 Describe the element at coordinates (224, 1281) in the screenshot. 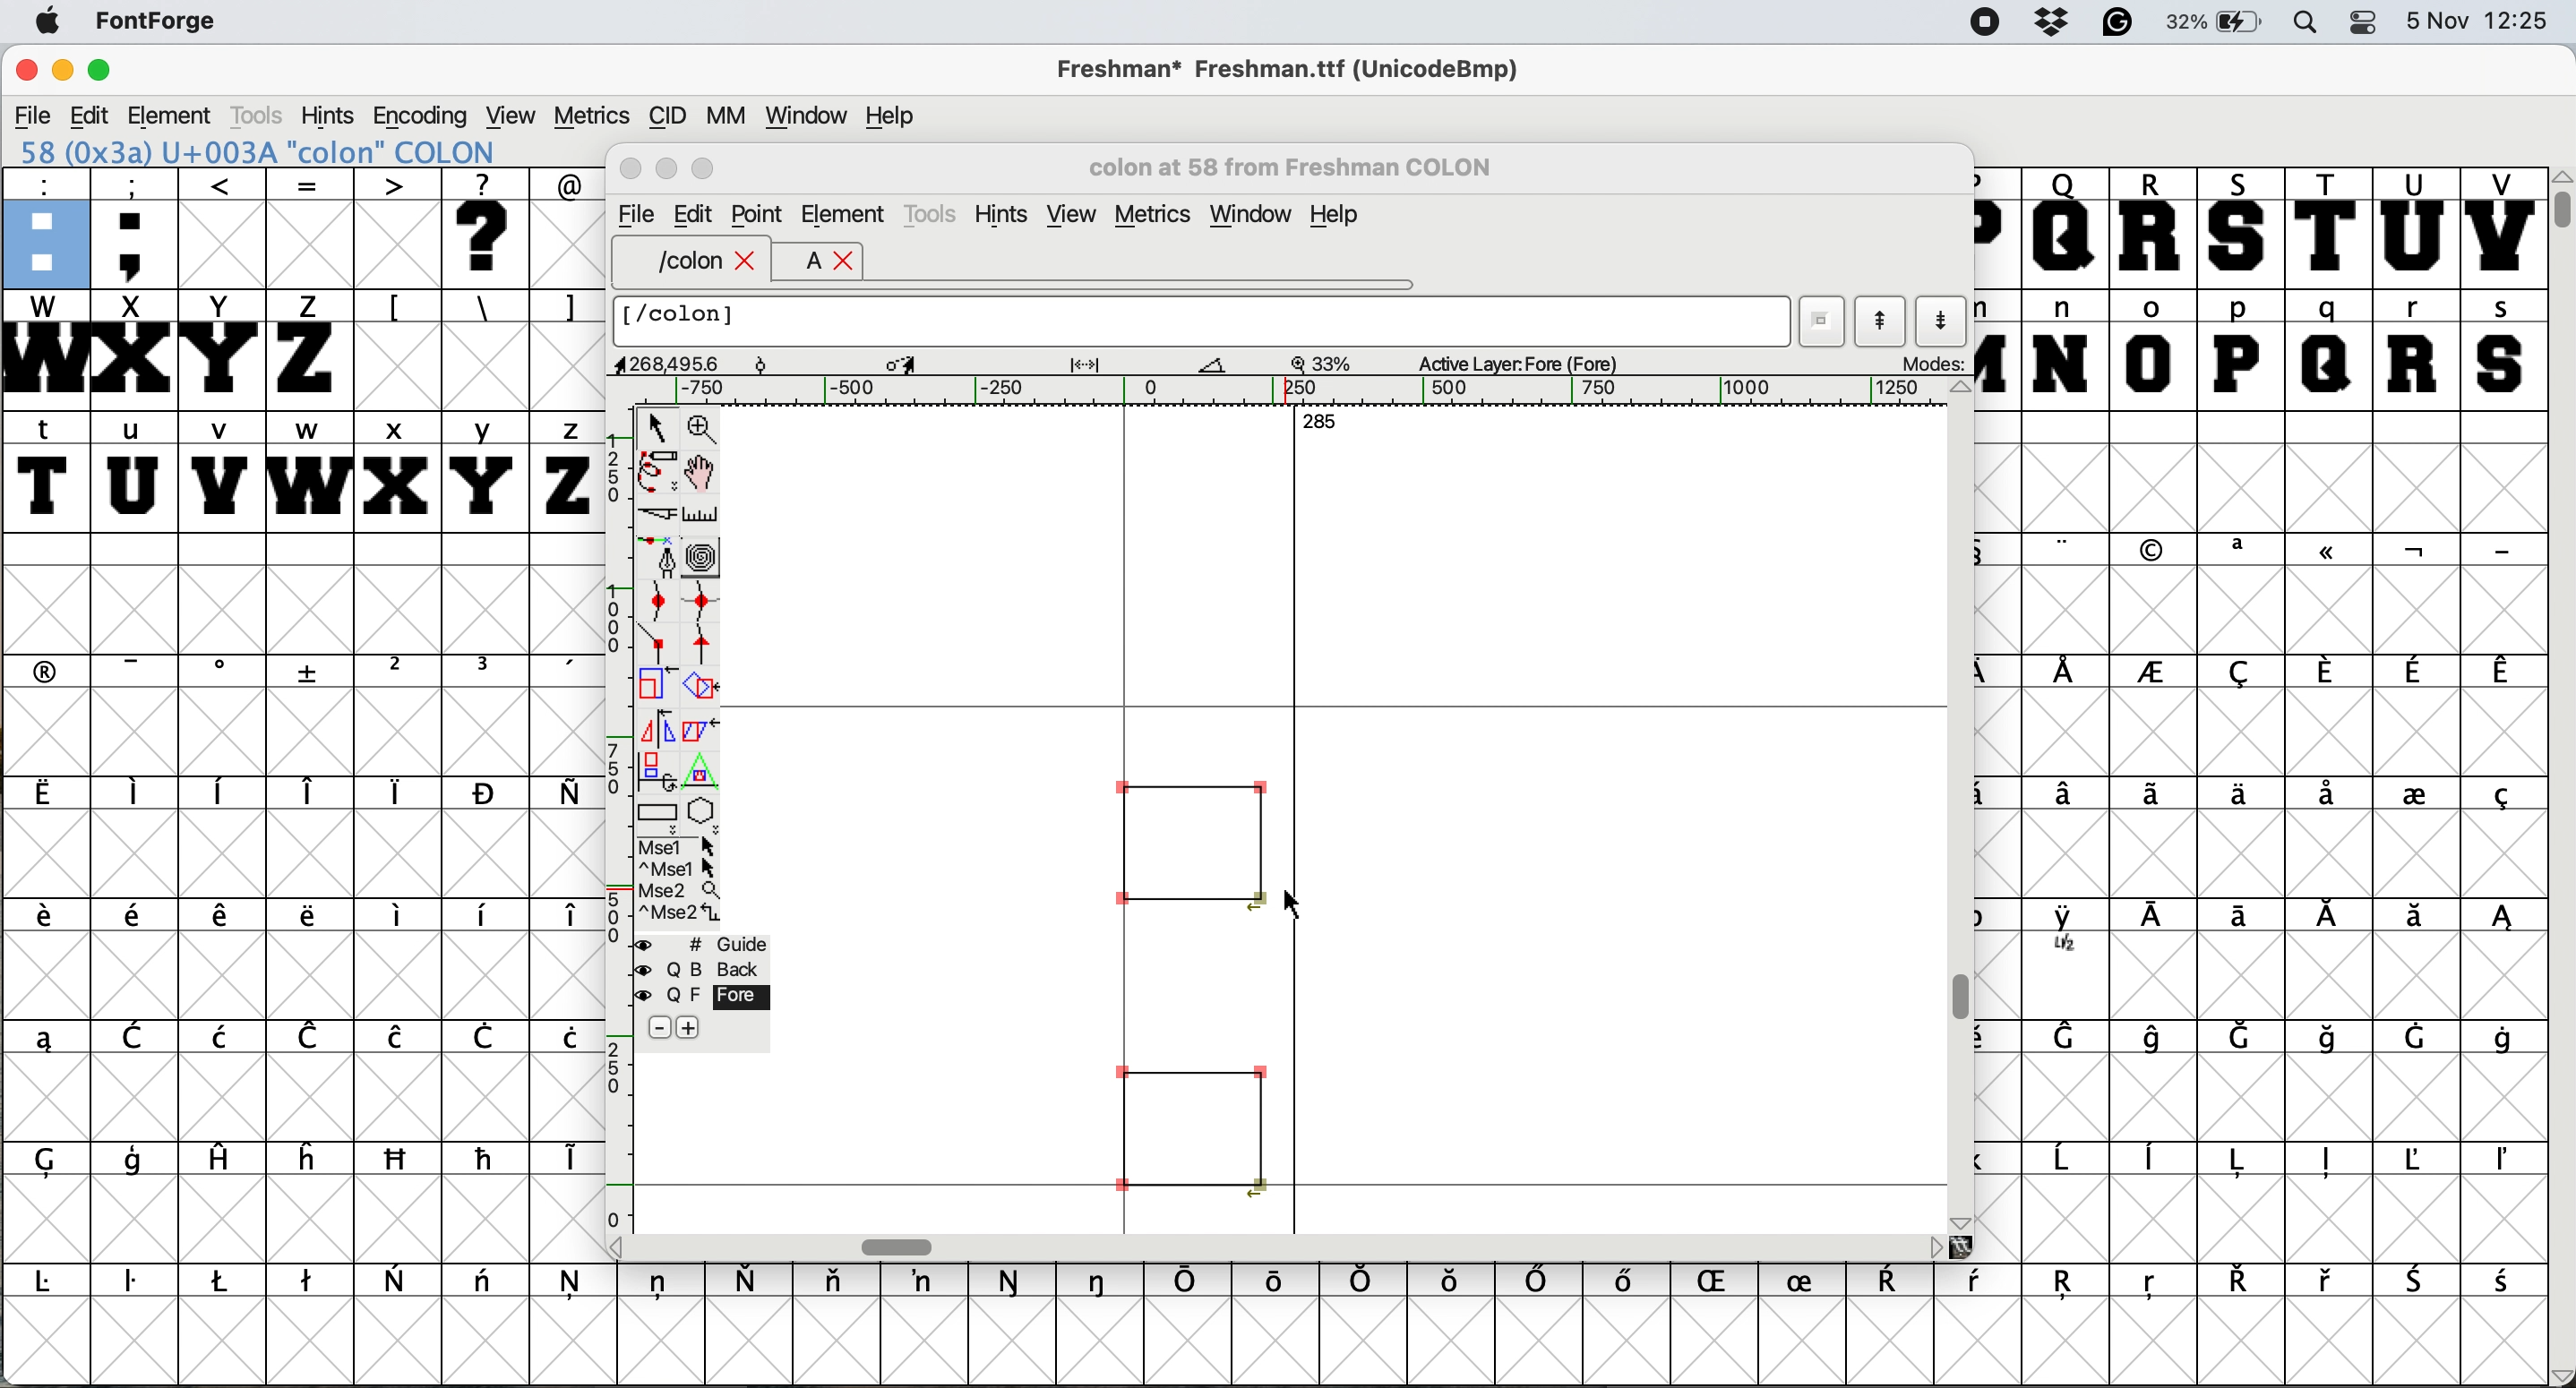

I see `symbol` at that location.